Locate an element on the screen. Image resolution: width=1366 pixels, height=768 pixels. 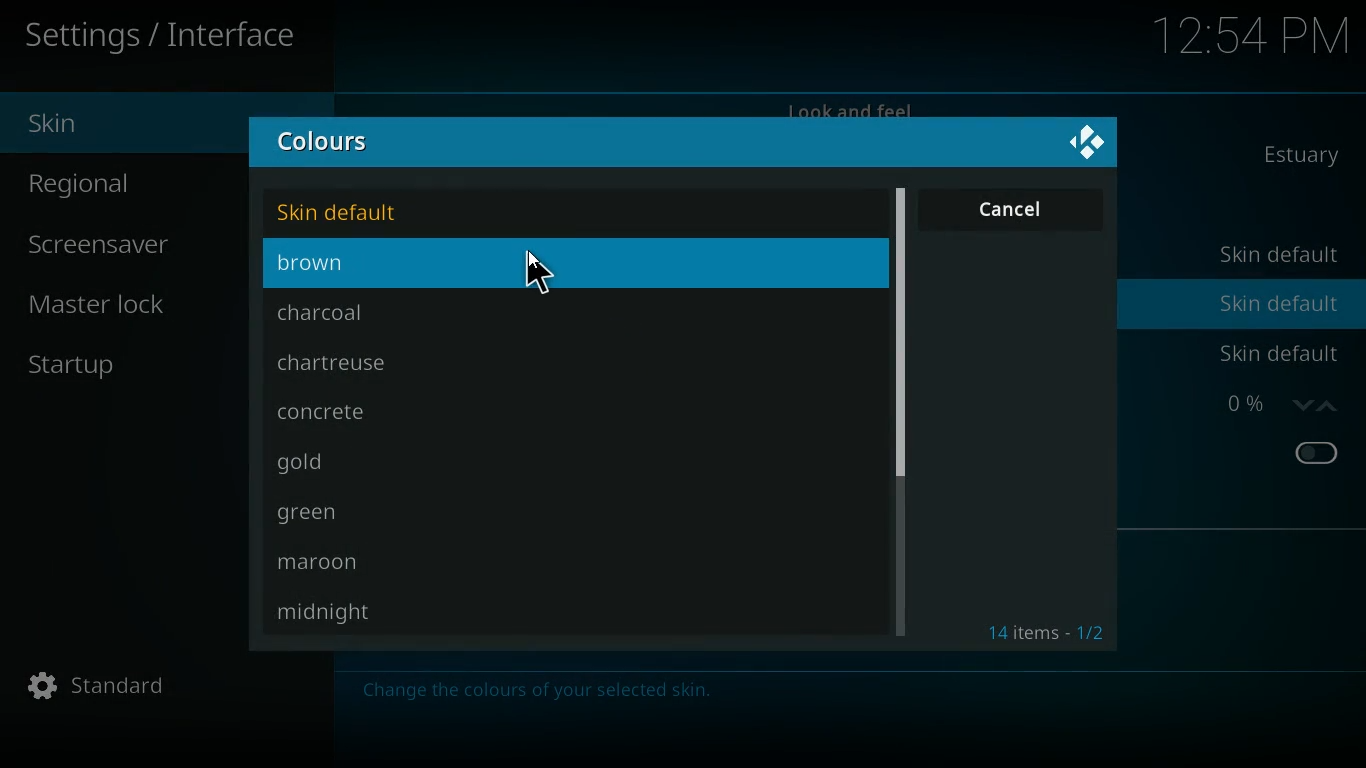
colours is located at coordinates (334, 143).